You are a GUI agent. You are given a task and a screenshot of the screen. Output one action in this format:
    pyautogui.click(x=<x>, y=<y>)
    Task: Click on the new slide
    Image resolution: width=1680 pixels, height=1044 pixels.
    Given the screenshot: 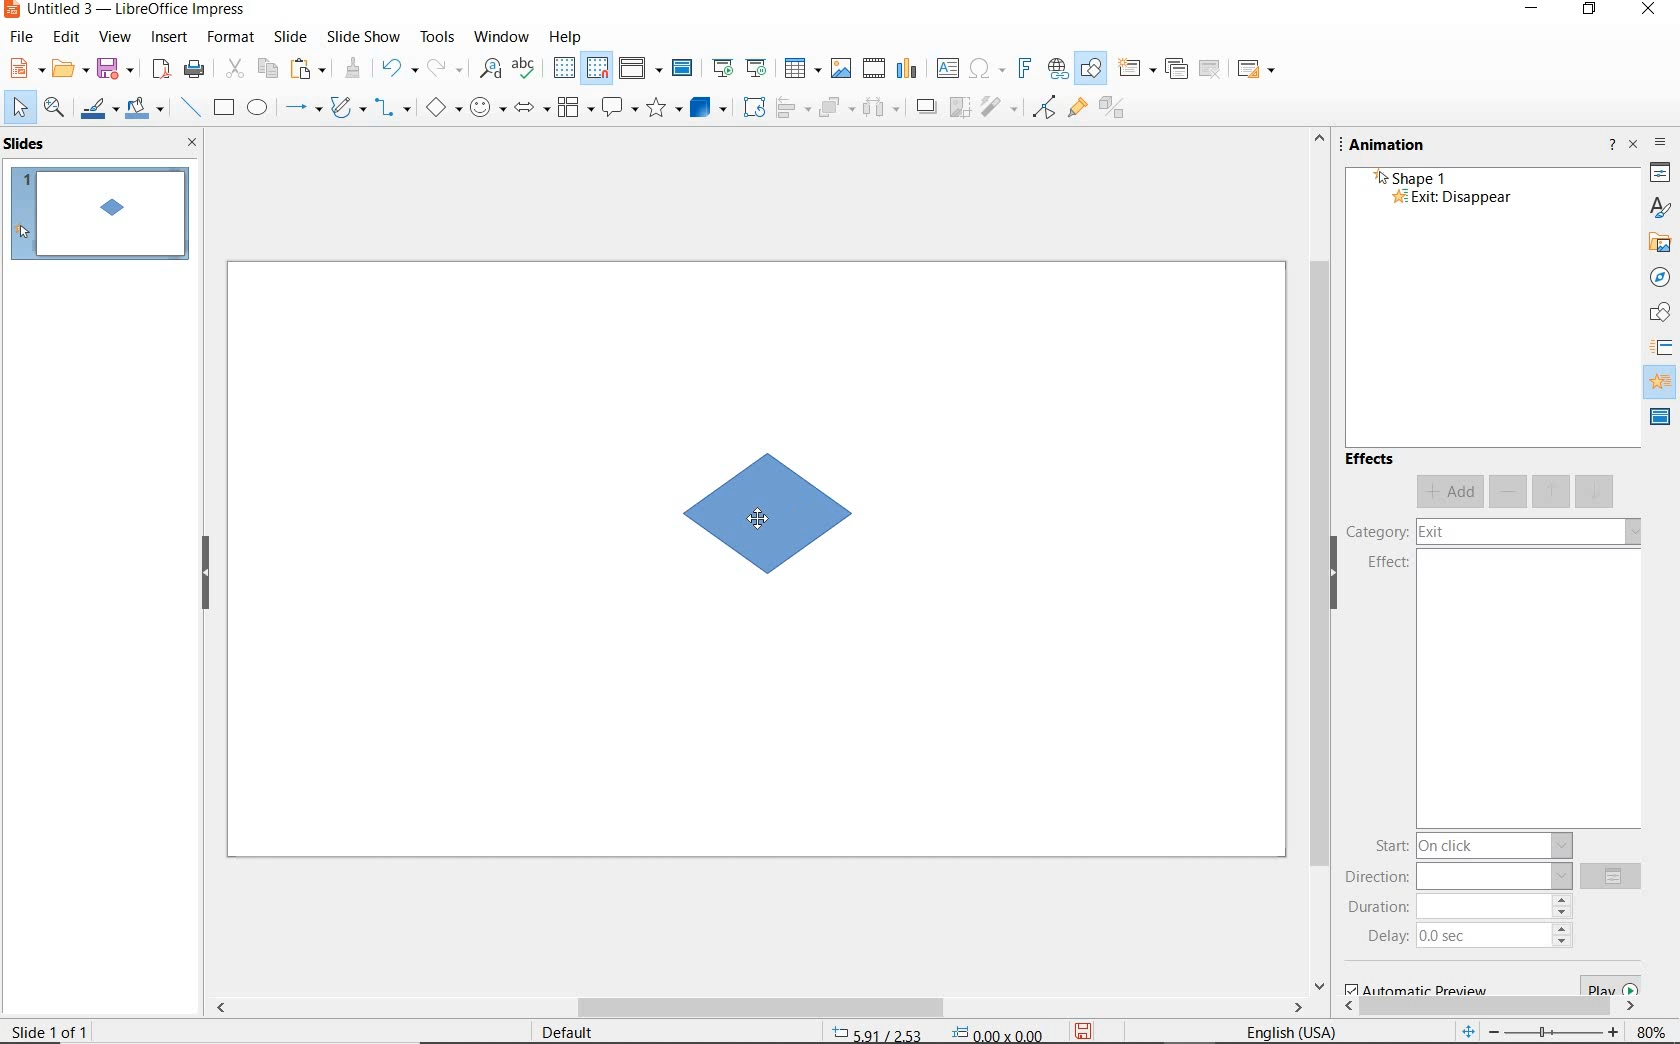 What is the action you would take?
    pyautogui.click(x=1135, y=68)
    